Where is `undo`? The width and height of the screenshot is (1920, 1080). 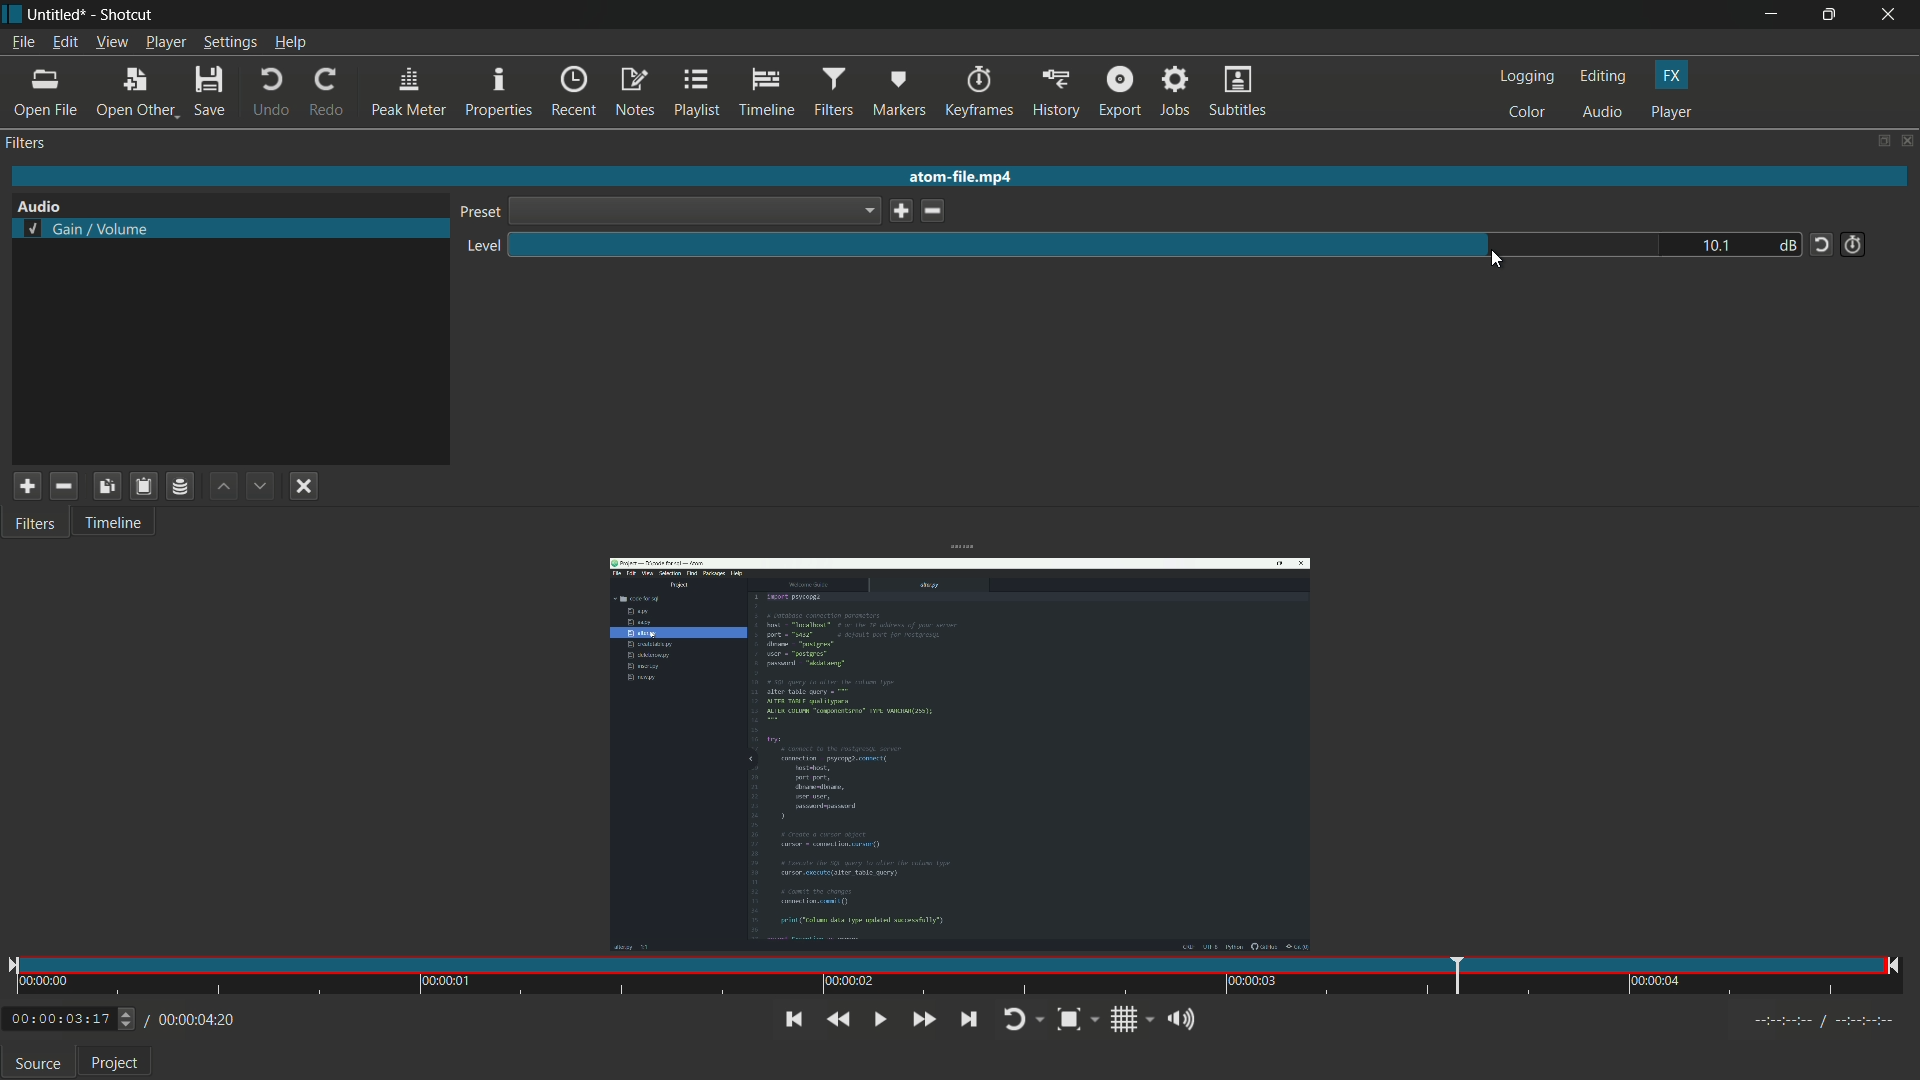
undo is located at coordinates (272, 93).